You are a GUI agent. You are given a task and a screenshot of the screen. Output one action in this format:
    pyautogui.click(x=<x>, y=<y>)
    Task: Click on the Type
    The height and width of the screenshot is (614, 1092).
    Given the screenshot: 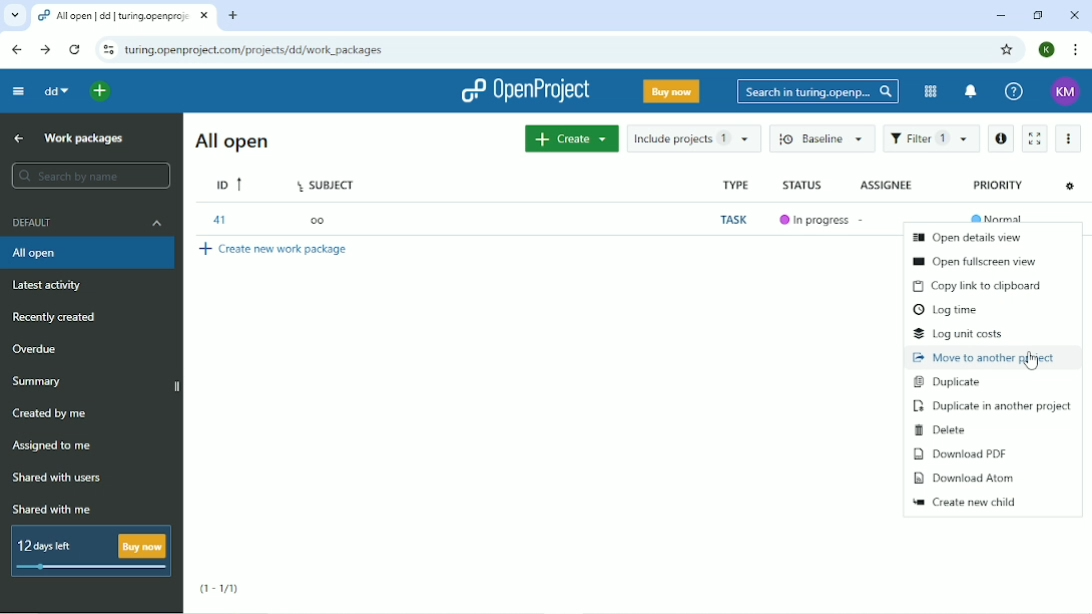 What is the action you would take?
    pyautogui.click(x=733, y=184)
    